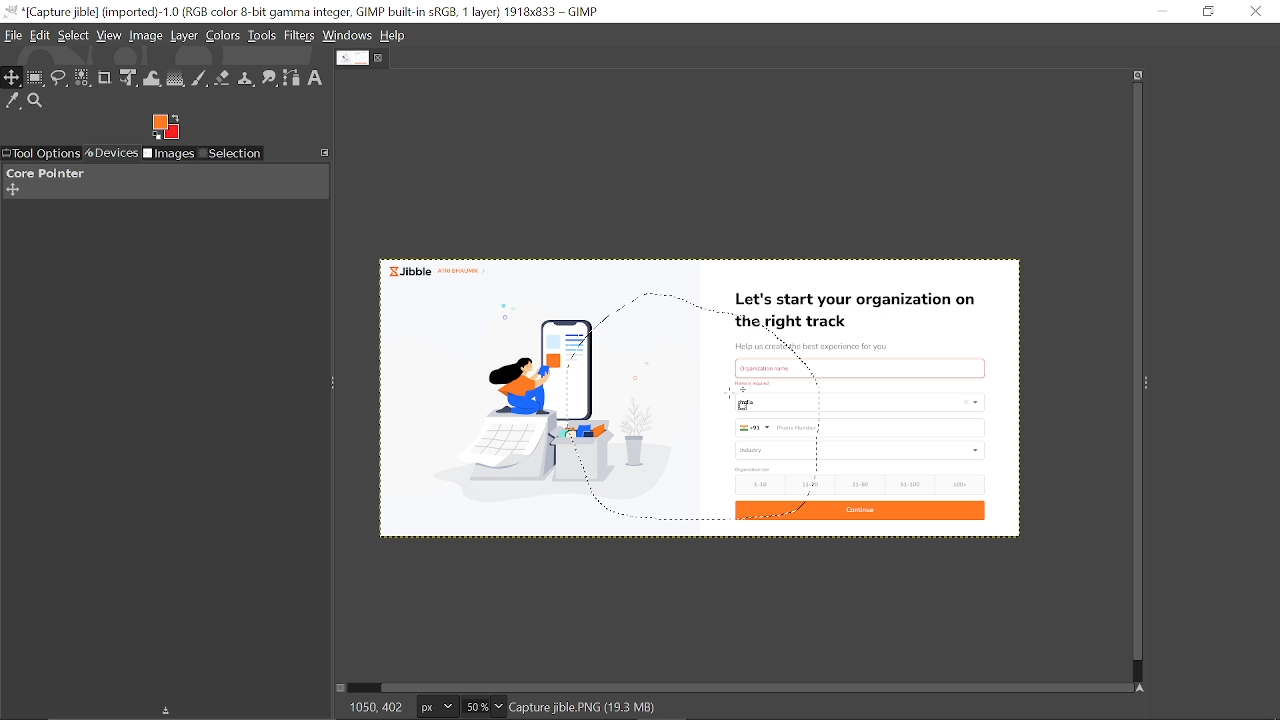 The width and height of the screenshot is (1280, 720). What do you see at coordinates (394, 36) in the screenshot?
I see `help` at bounding box center [394, 36].